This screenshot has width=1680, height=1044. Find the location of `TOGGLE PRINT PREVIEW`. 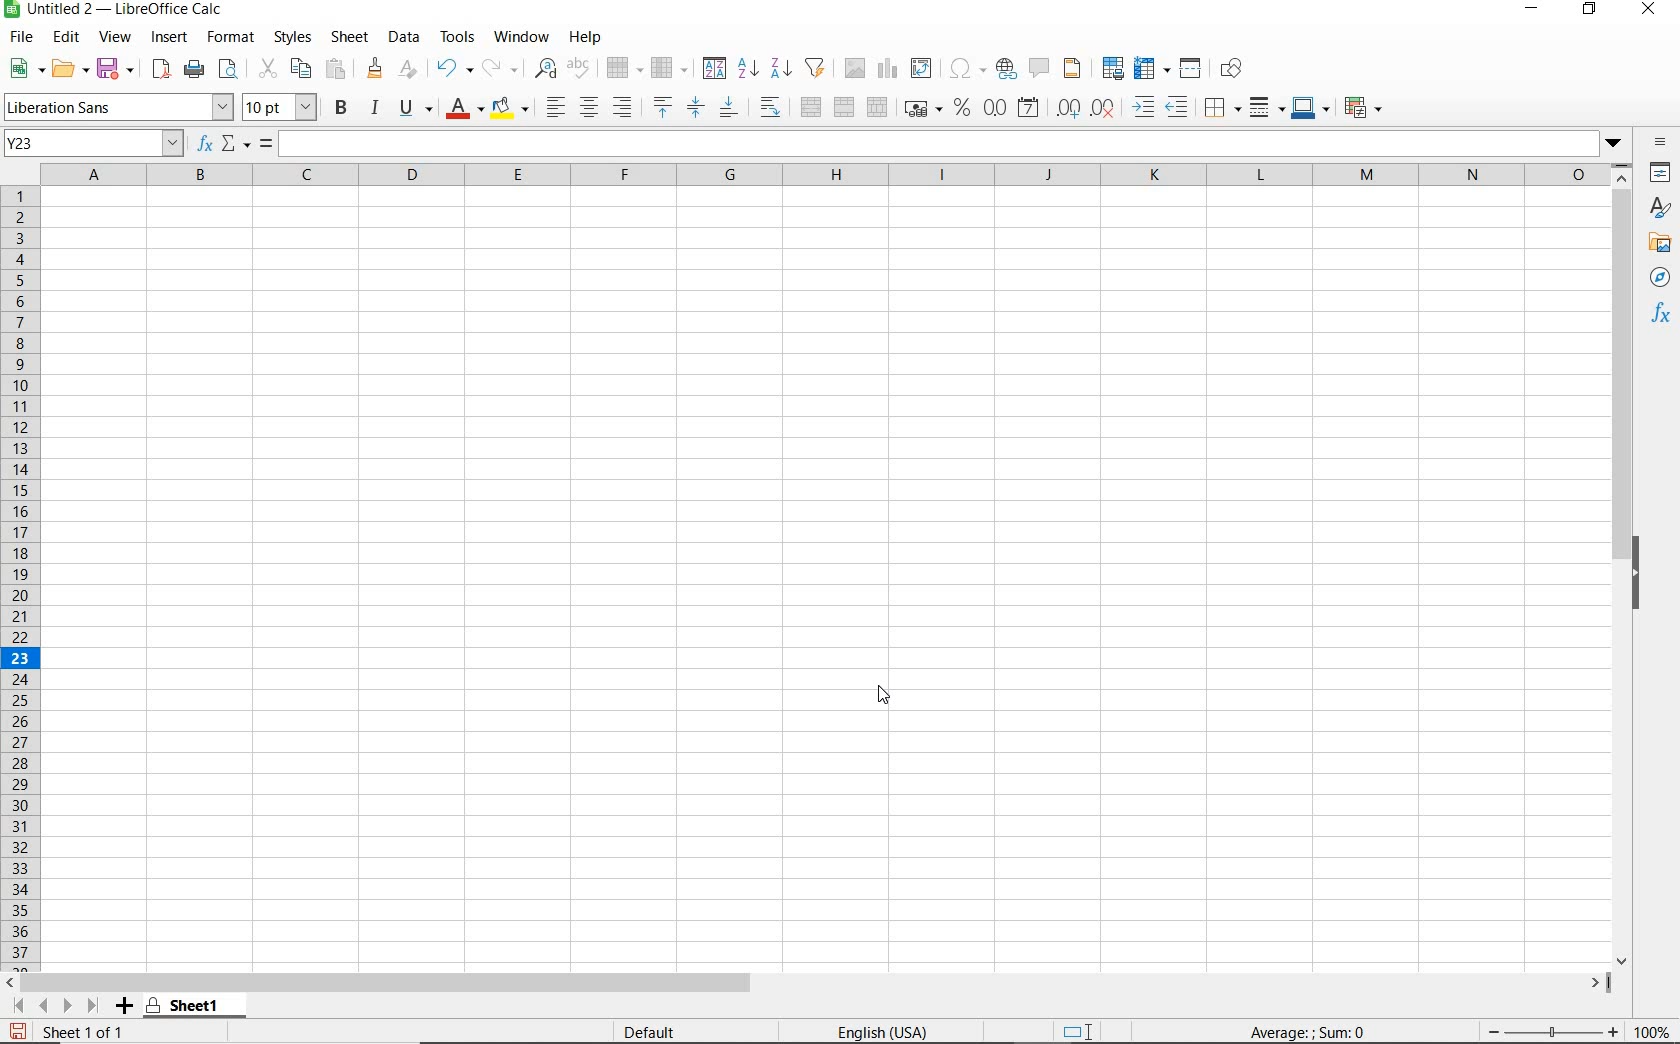

TOGGLE PRINT PREVIEW is located at coordinates (231, 69).